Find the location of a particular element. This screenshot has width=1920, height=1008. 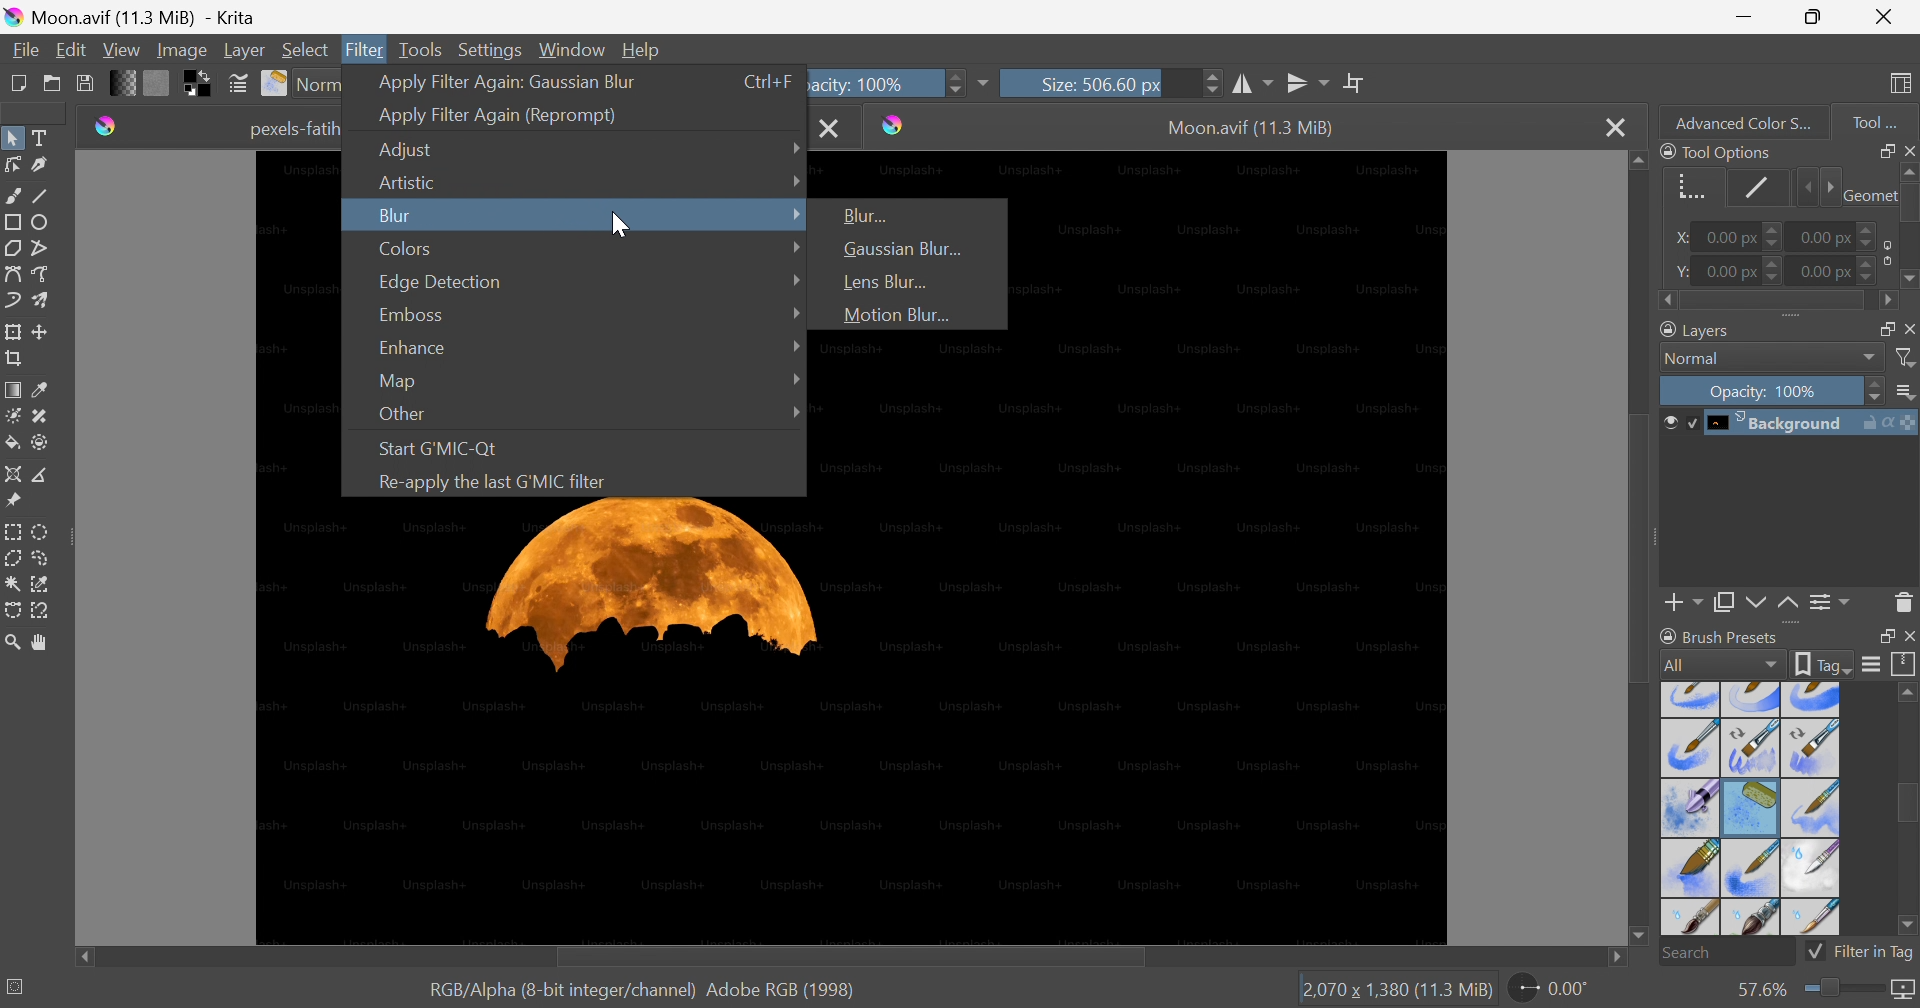

Apply filter again: Gaussian Blur is located at coordinates (505, 83).